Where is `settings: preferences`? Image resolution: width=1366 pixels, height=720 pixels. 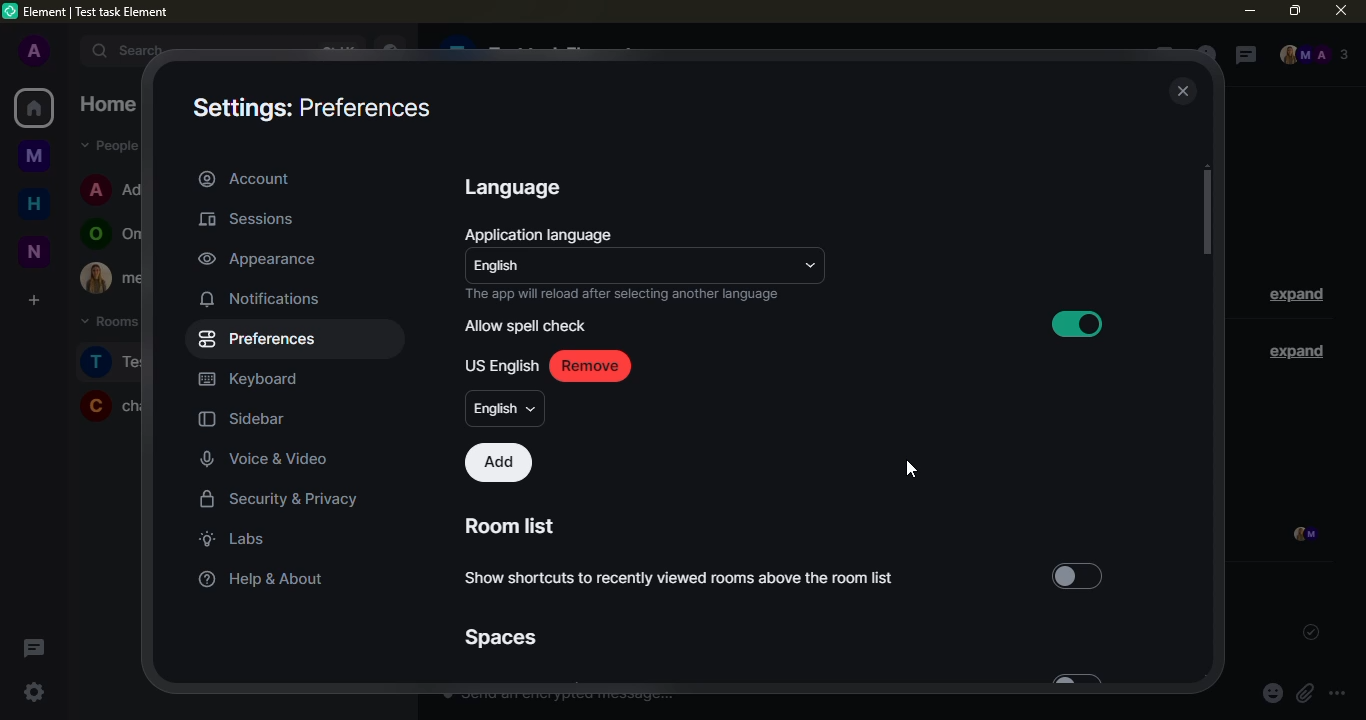
settings: preferences is located at coordinates (309, 110).